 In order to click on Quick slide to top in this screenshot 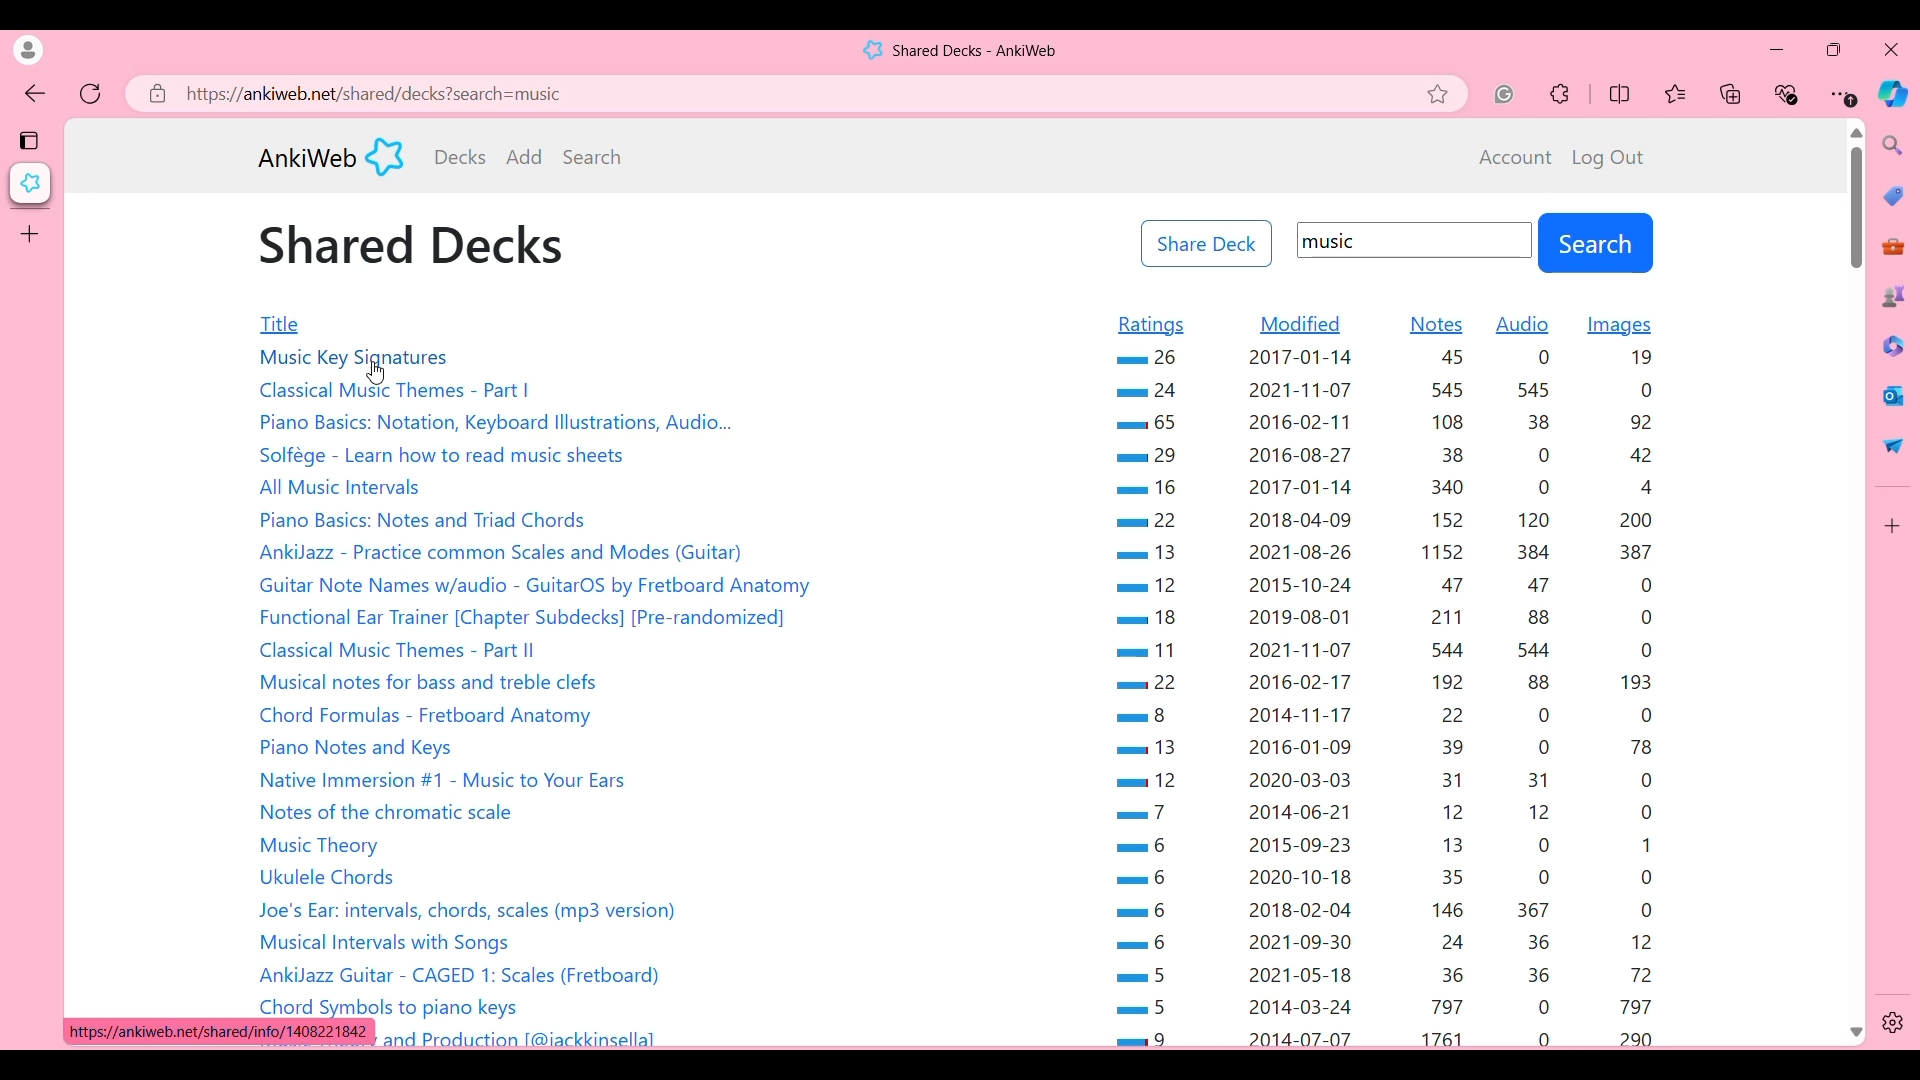, I will do `click(1856, 133)`.